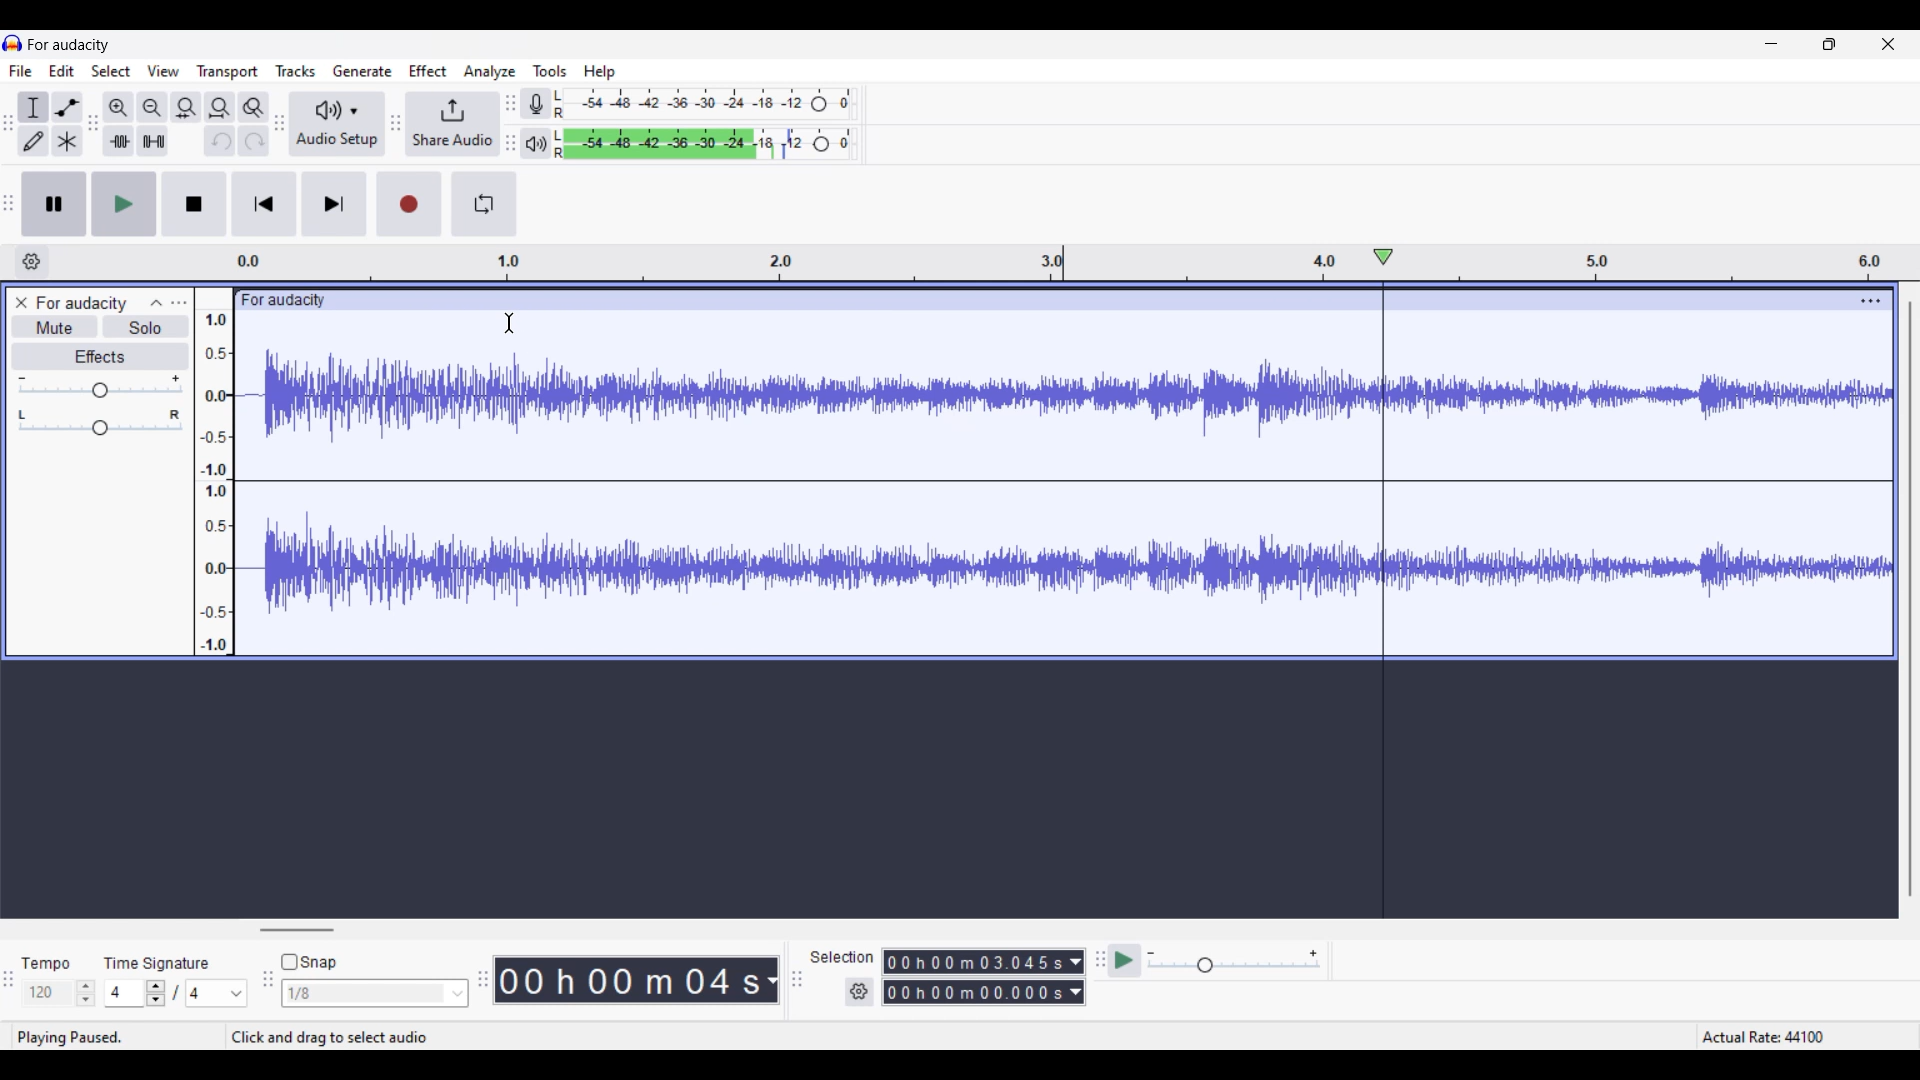 This screenshot has width=1920, height=1080. What do you see at coordinates (337, 123) in the screenshot?
I see `Audio setup` at bounding box center [337, 123].